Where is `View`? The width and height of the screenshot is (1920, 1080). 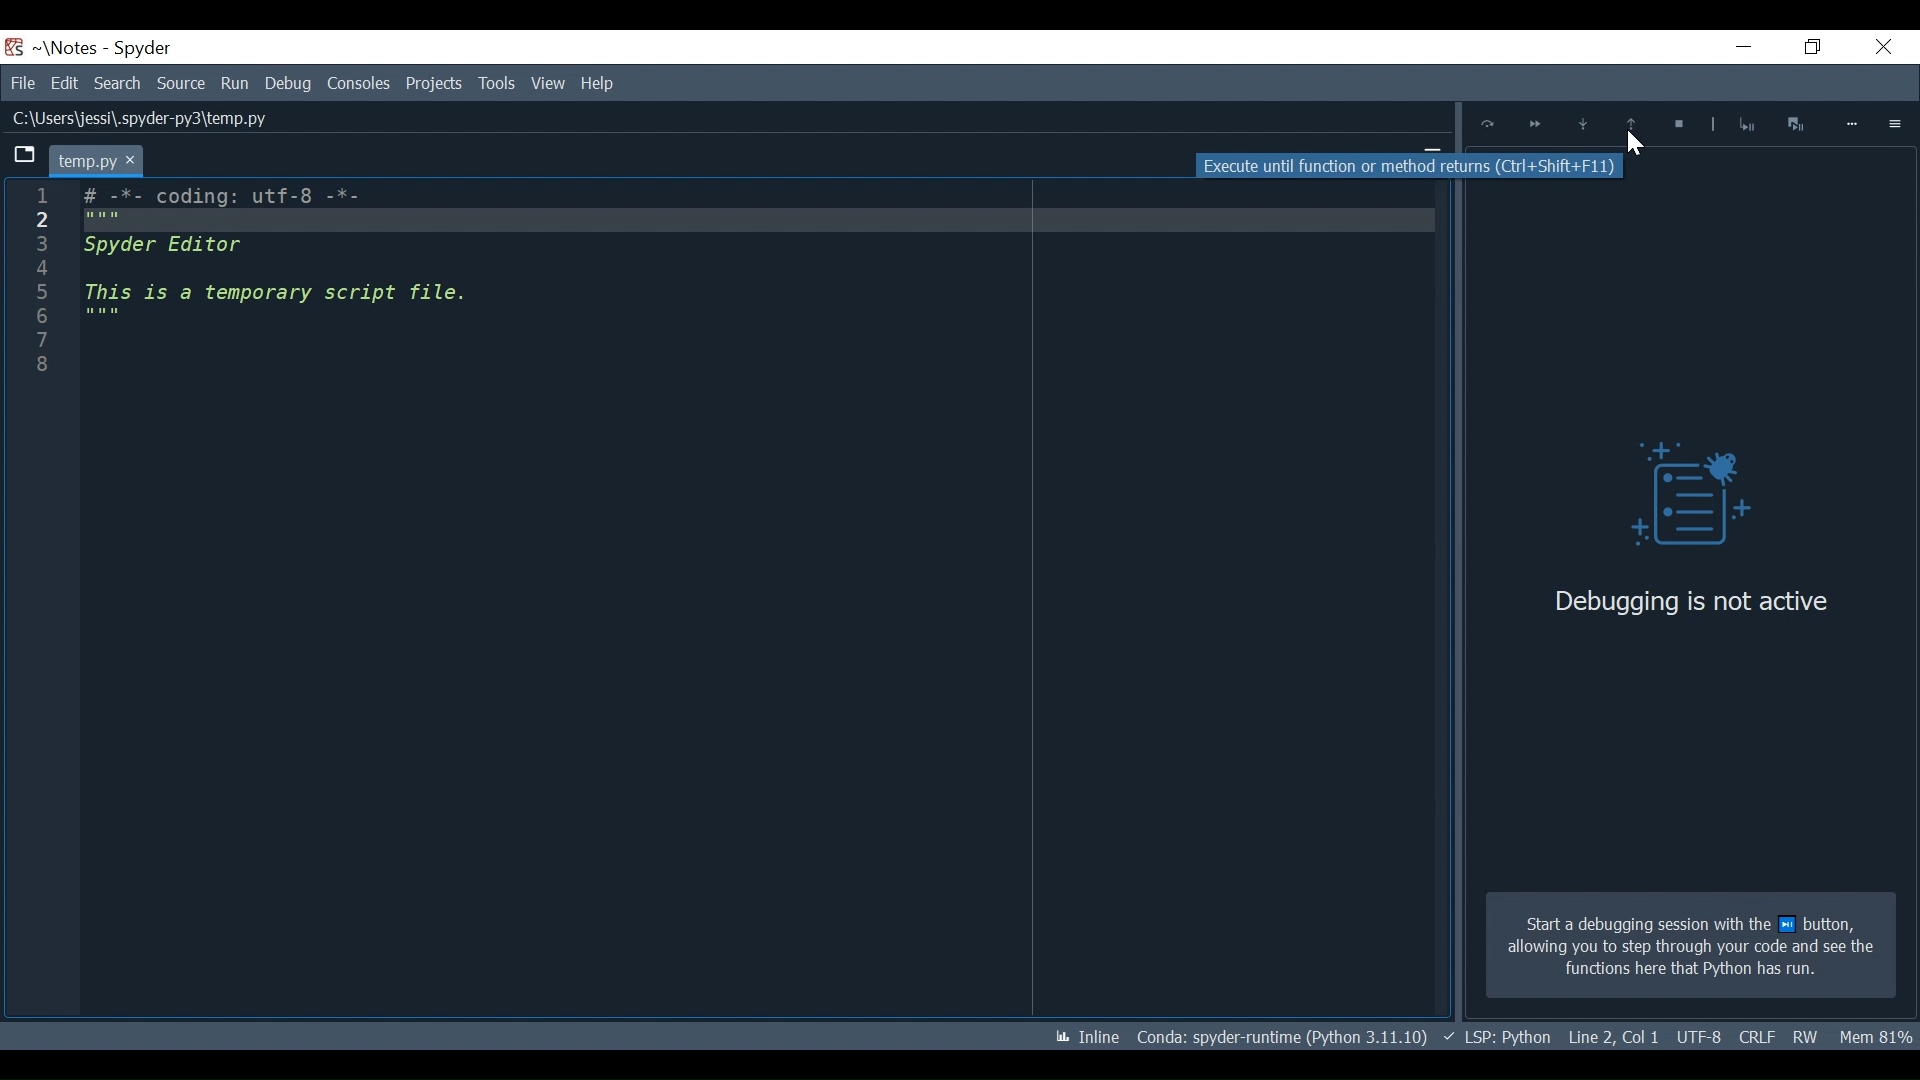
View is located at coordinates (496, 83).